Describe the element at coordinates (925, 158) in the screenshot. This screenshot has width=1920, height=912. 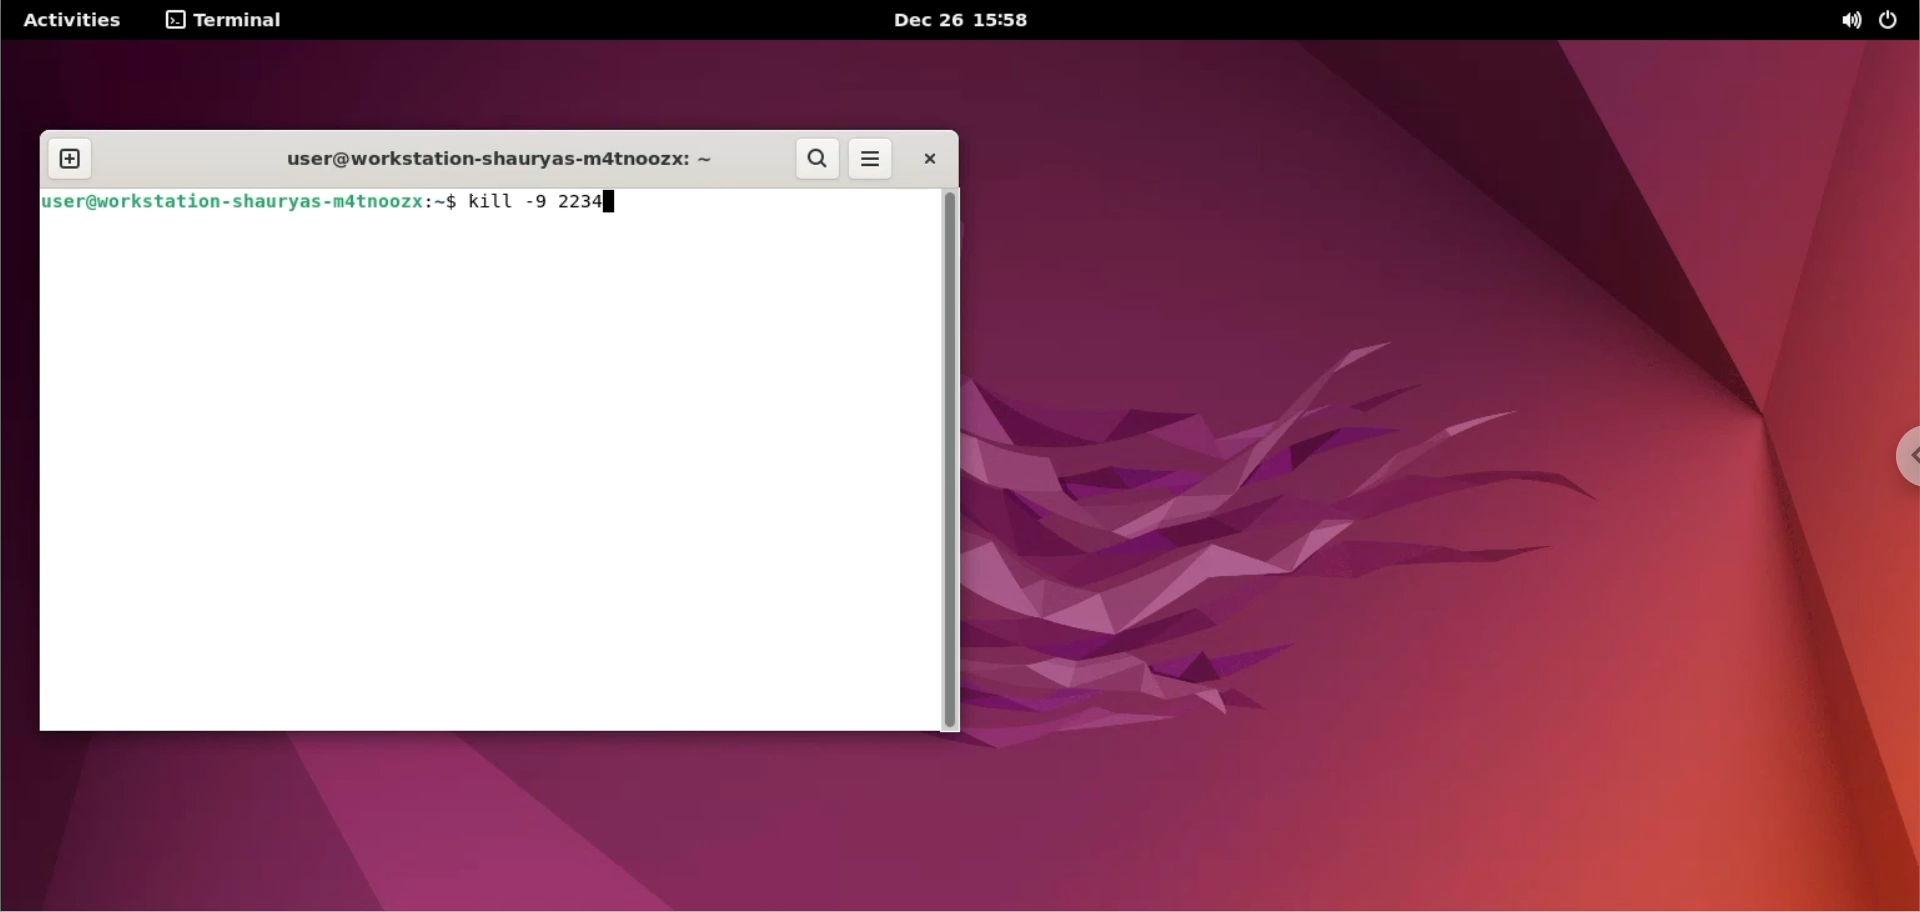
I see `close` at that location.